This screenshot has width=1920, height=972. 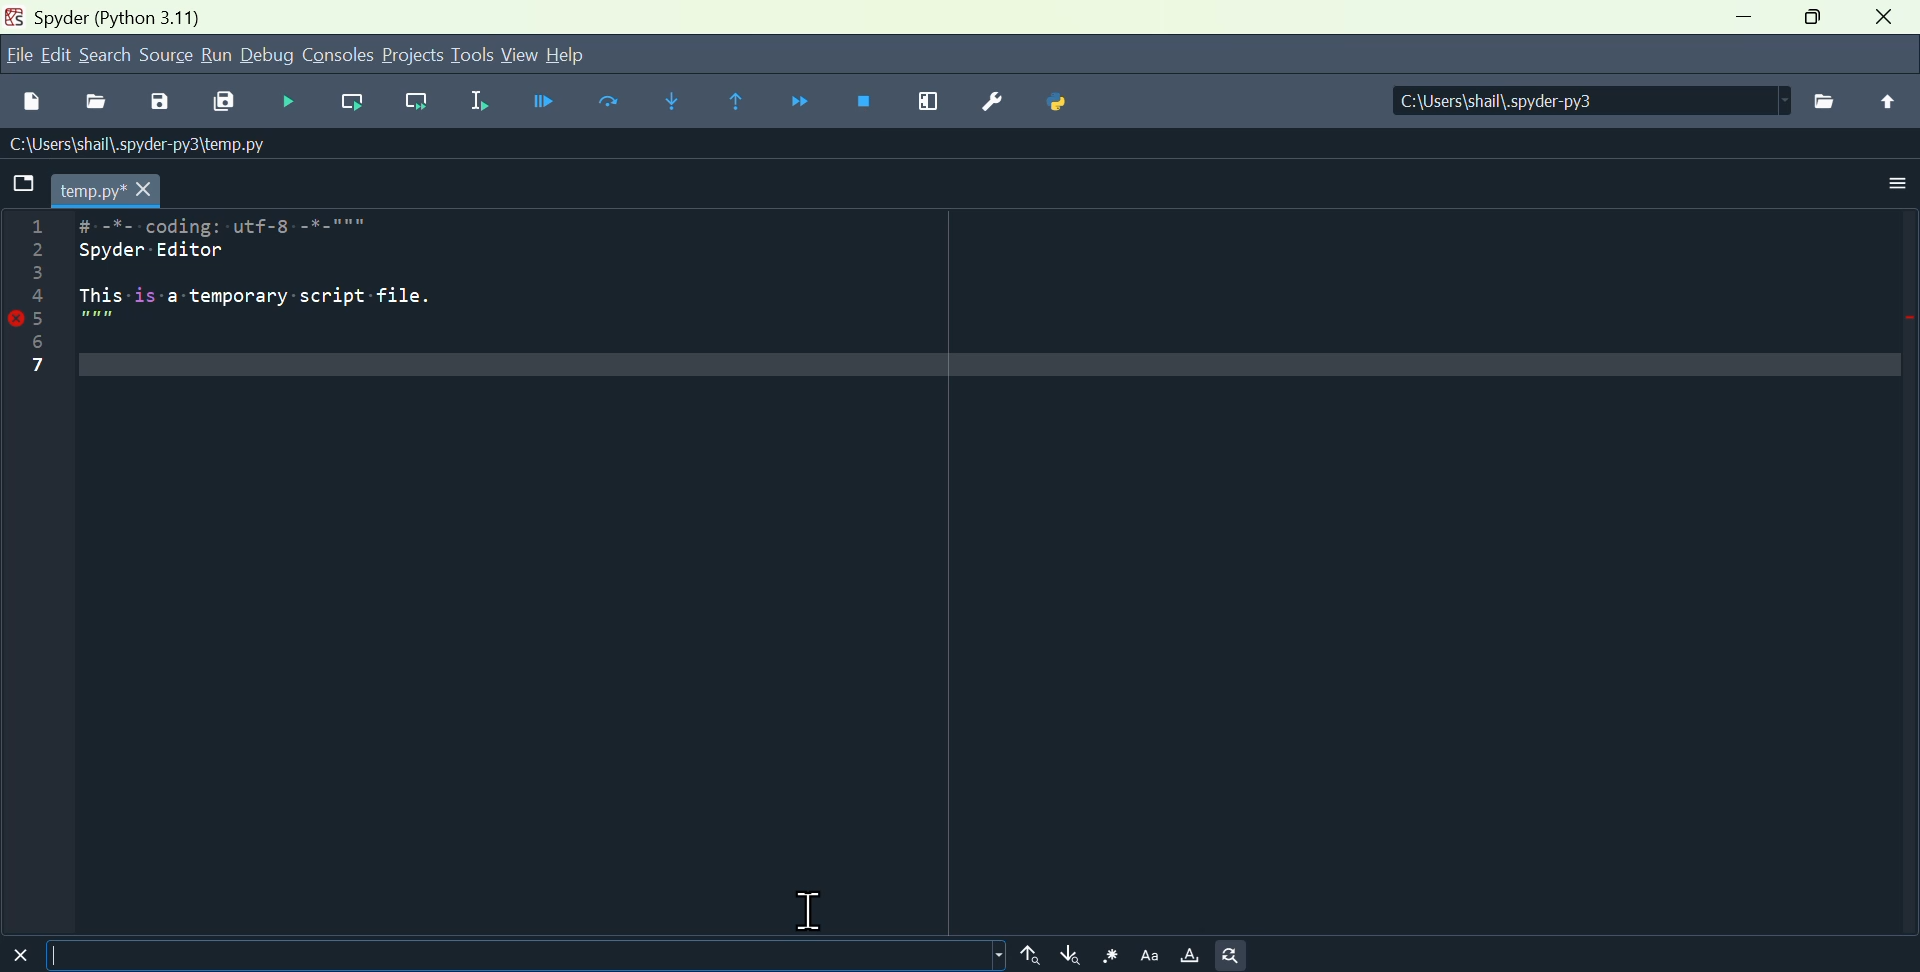 What do you see at coordinates (472, 104) in the screenshot?
I see `Run selection` at bounding box center [472, 104].